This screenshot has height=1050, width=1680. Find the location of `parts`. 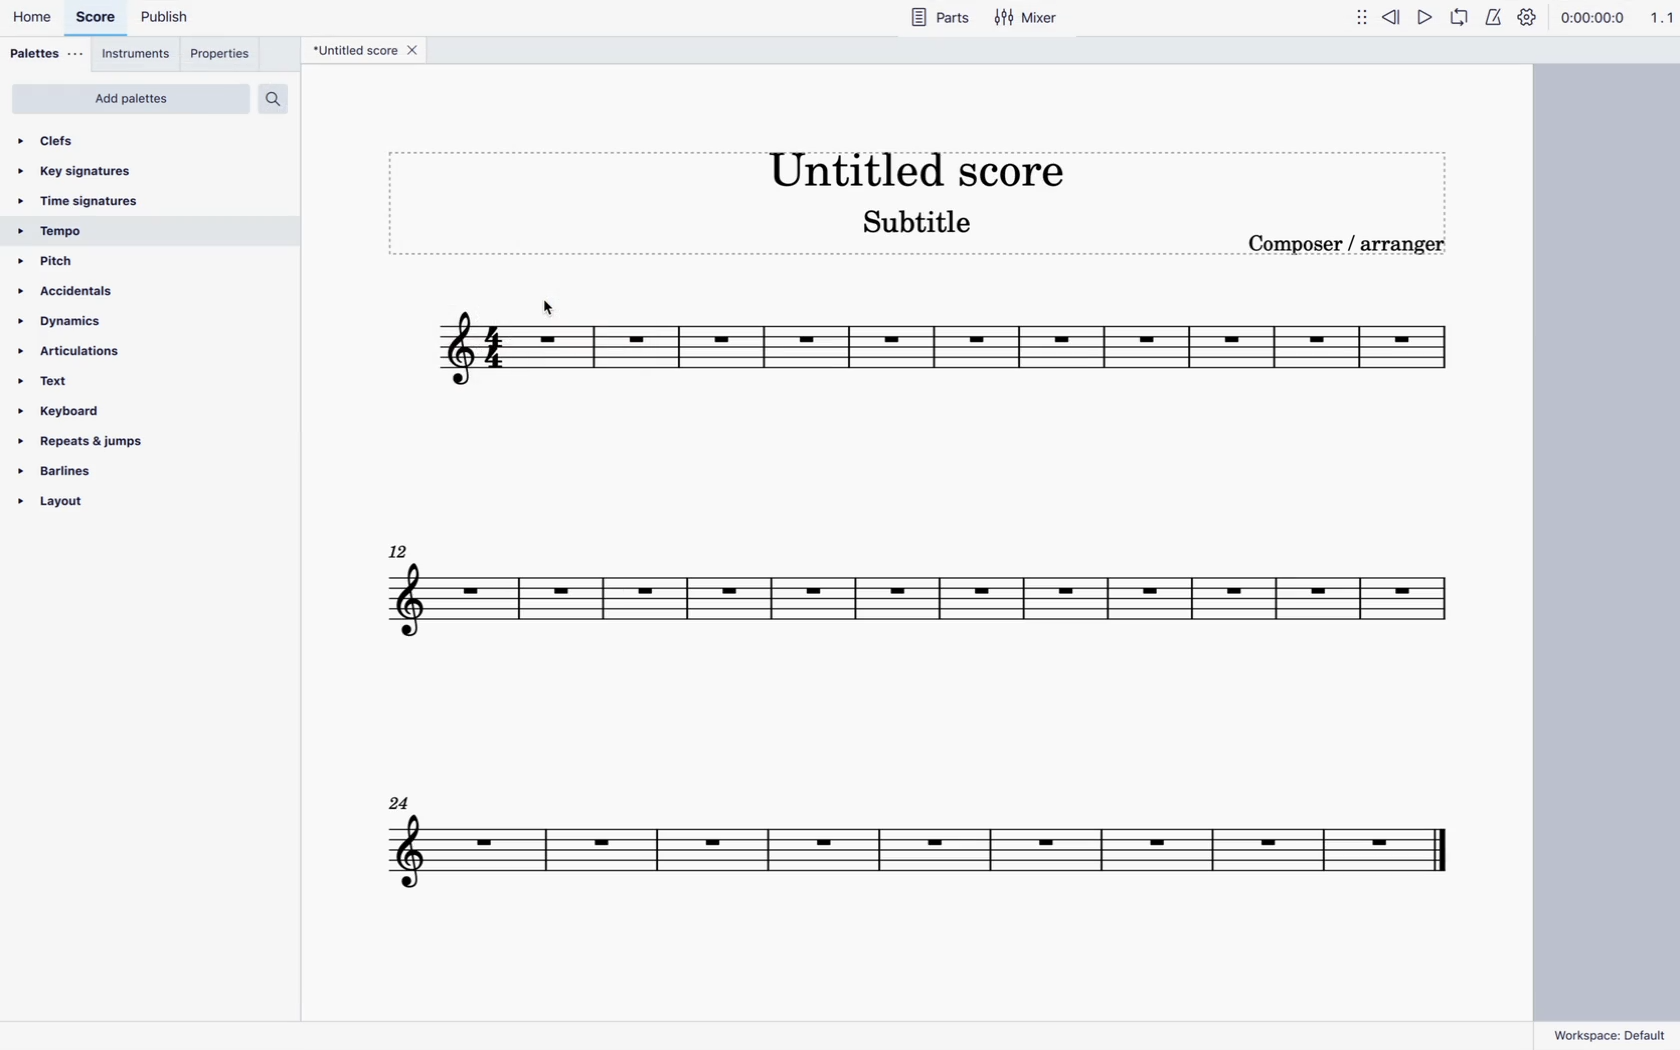

parts is located at coordinates (942, 21).